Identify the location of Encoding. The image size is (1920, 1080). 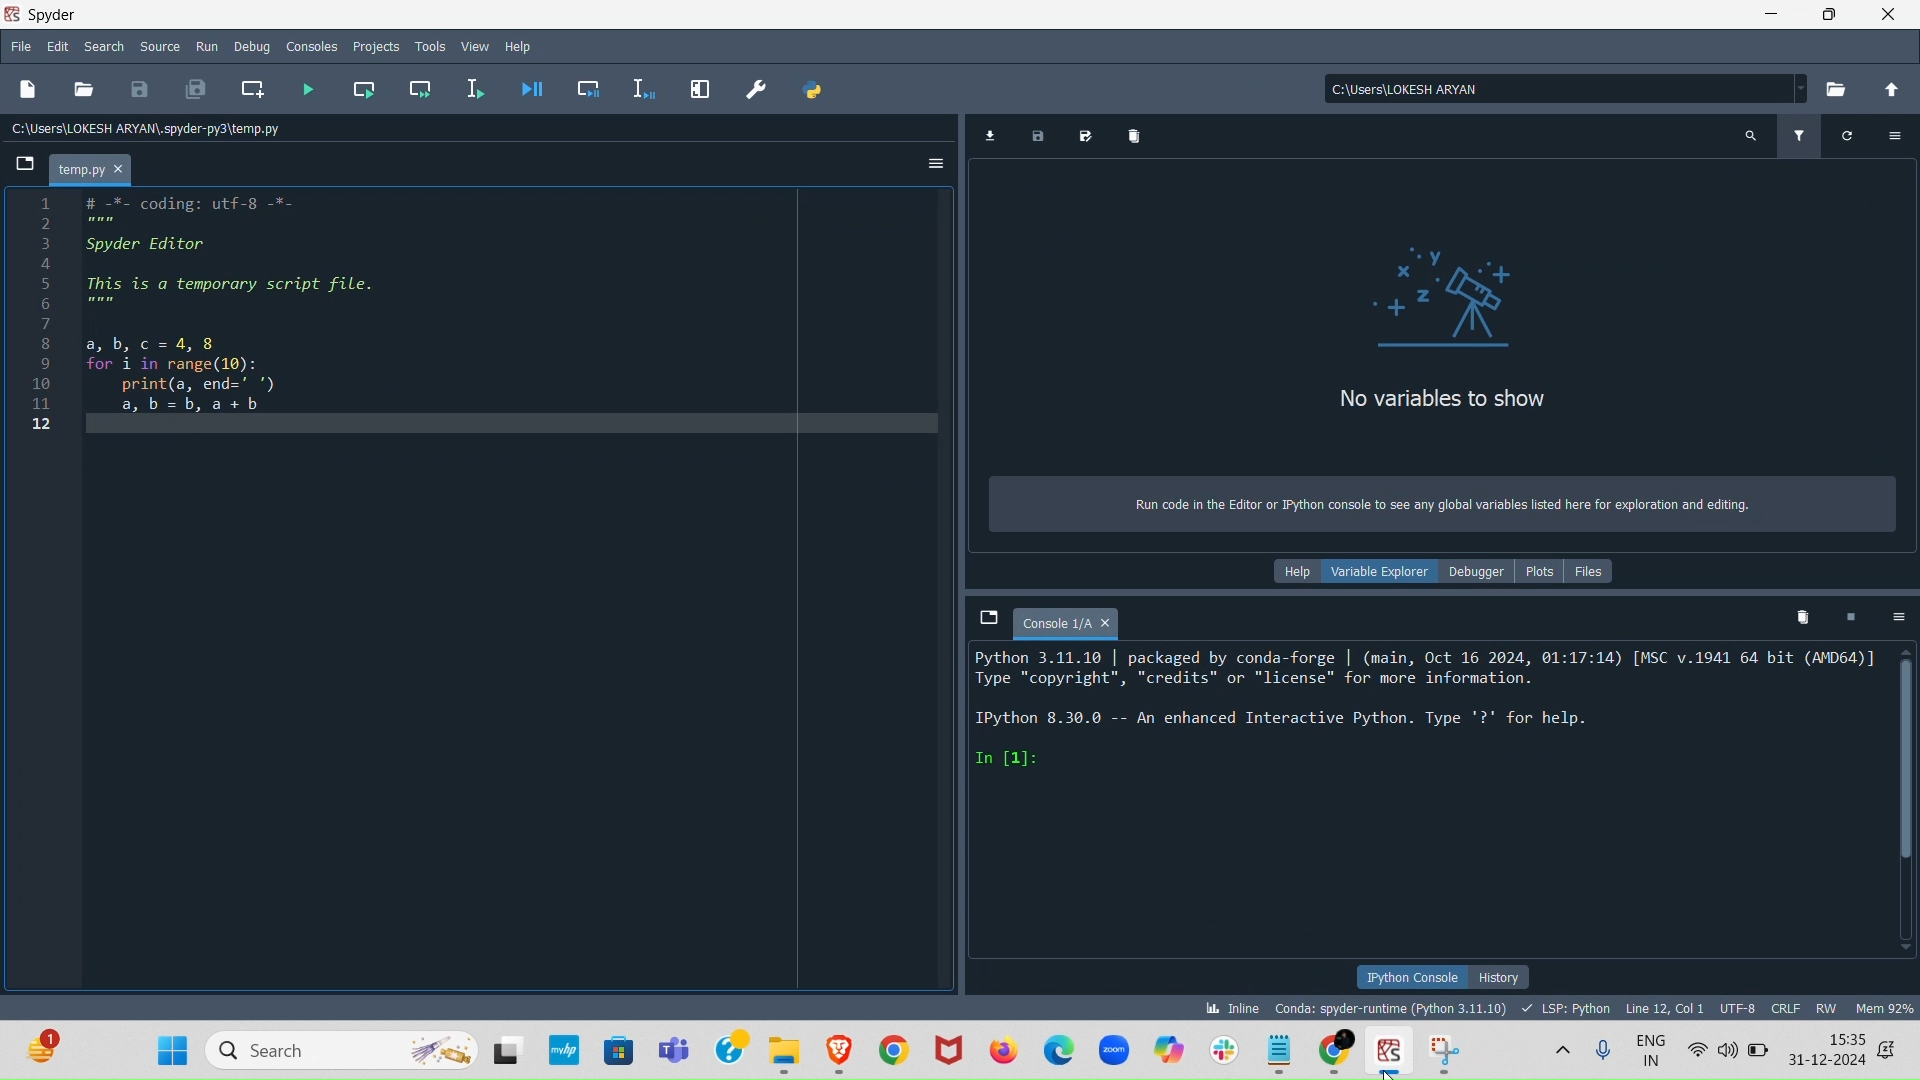
(1739, 1007).